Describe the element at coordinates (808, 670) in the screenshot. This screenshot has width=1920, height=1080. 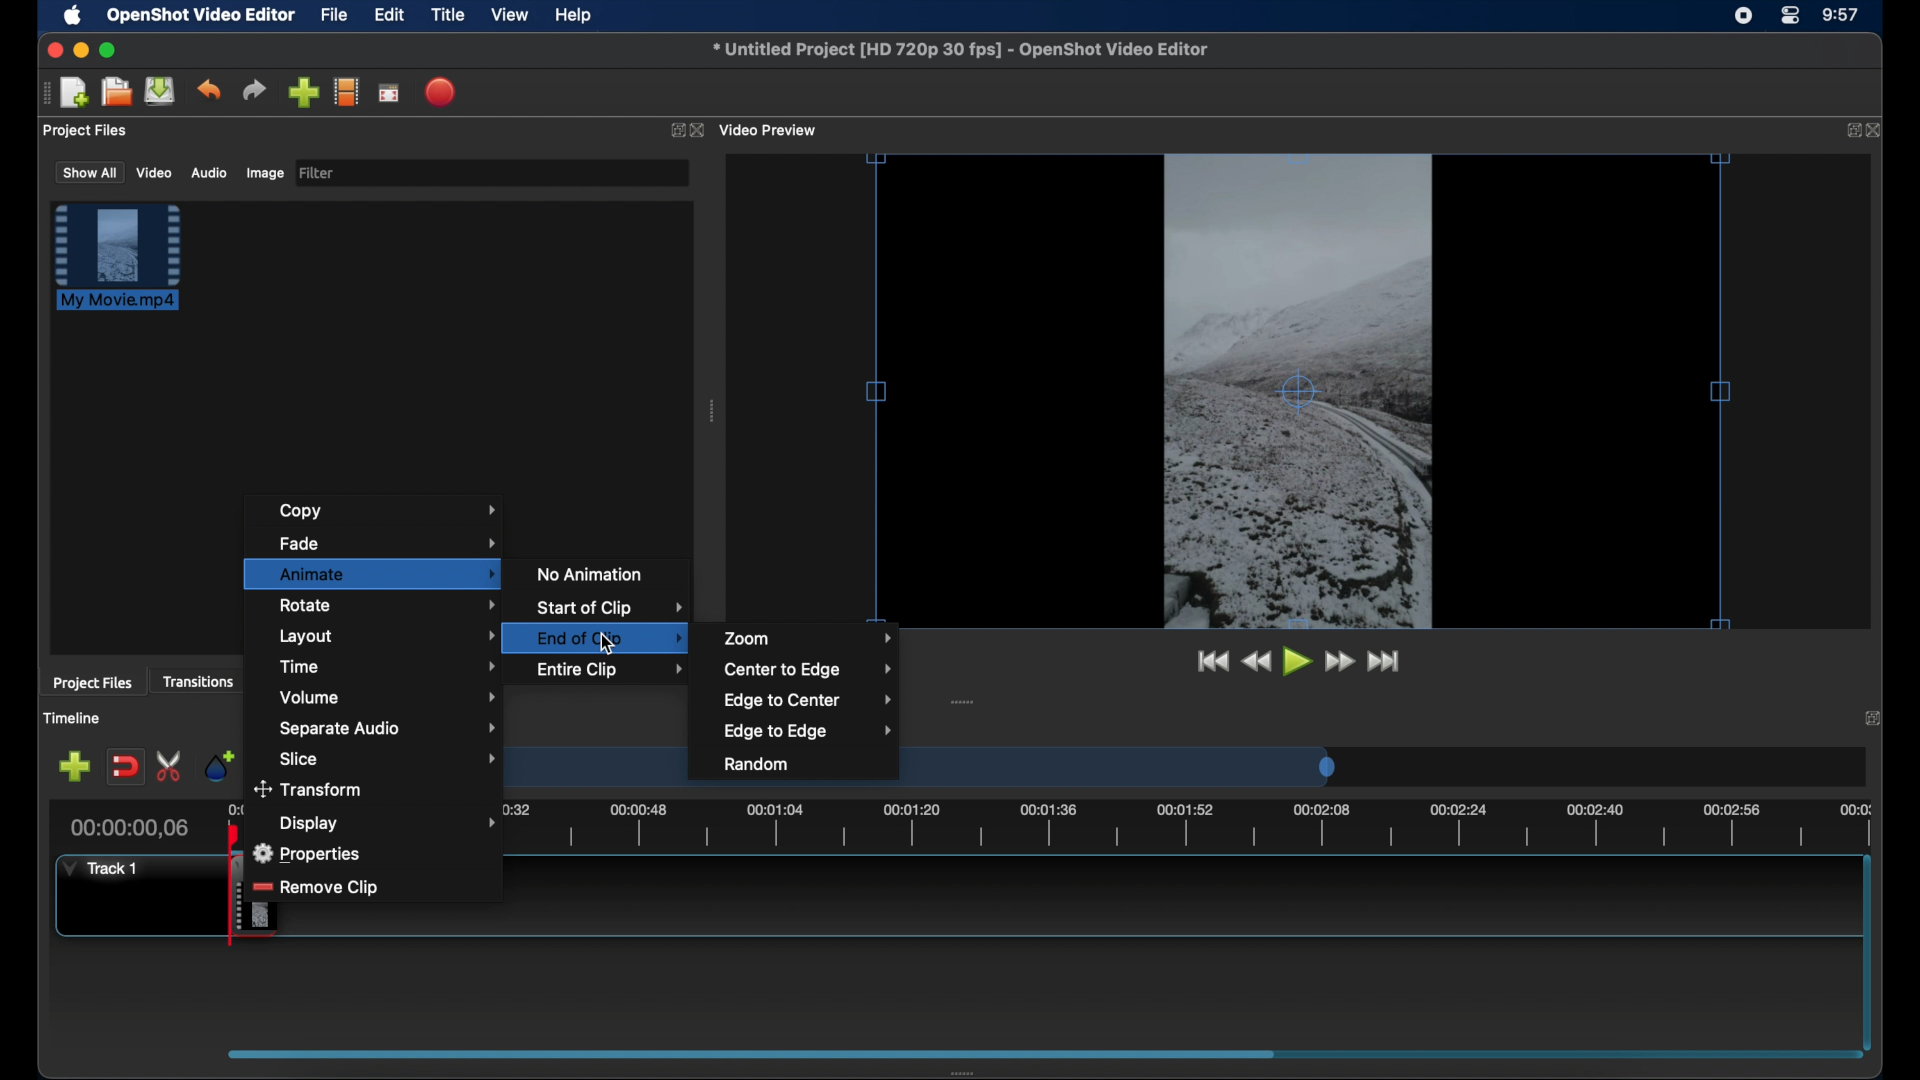
I see `center to edge menu` at that location.